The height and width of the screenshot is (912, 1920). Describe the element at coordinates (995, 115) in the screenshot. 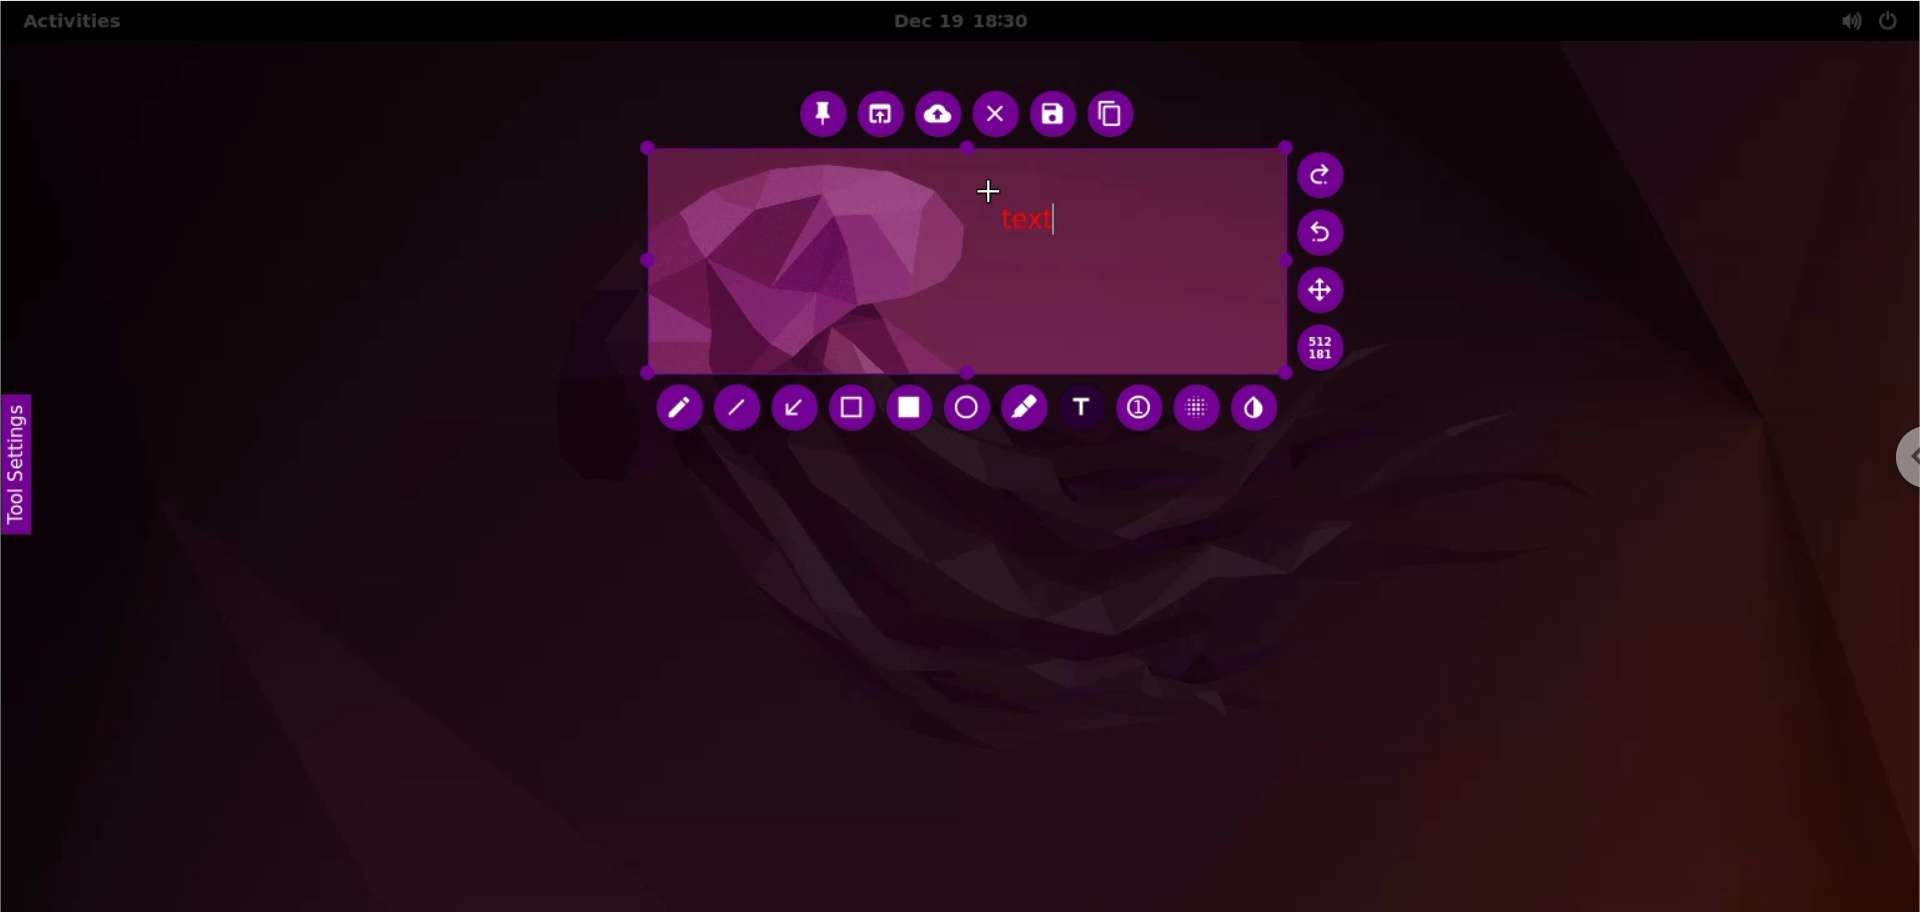

I see `close capture` at that location.